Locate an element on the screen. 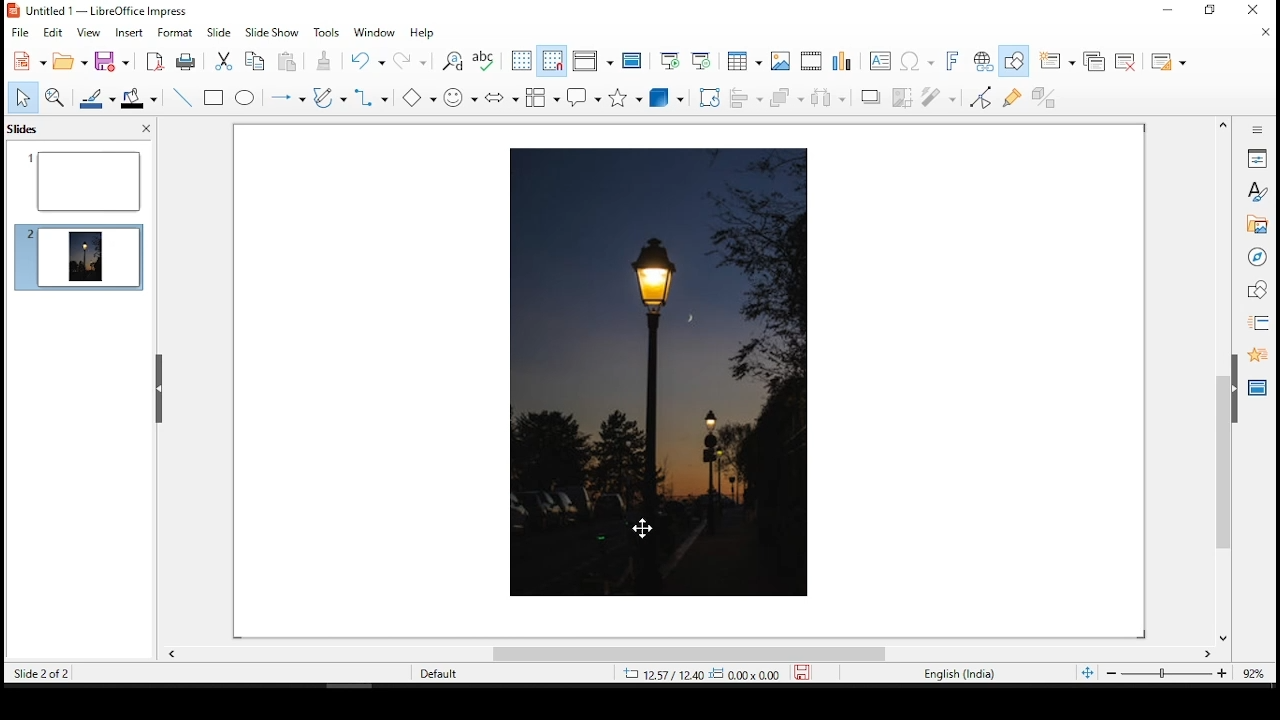 This screenshot has width=1280, height=720. hyperlink is located at coordinates (983, 59).